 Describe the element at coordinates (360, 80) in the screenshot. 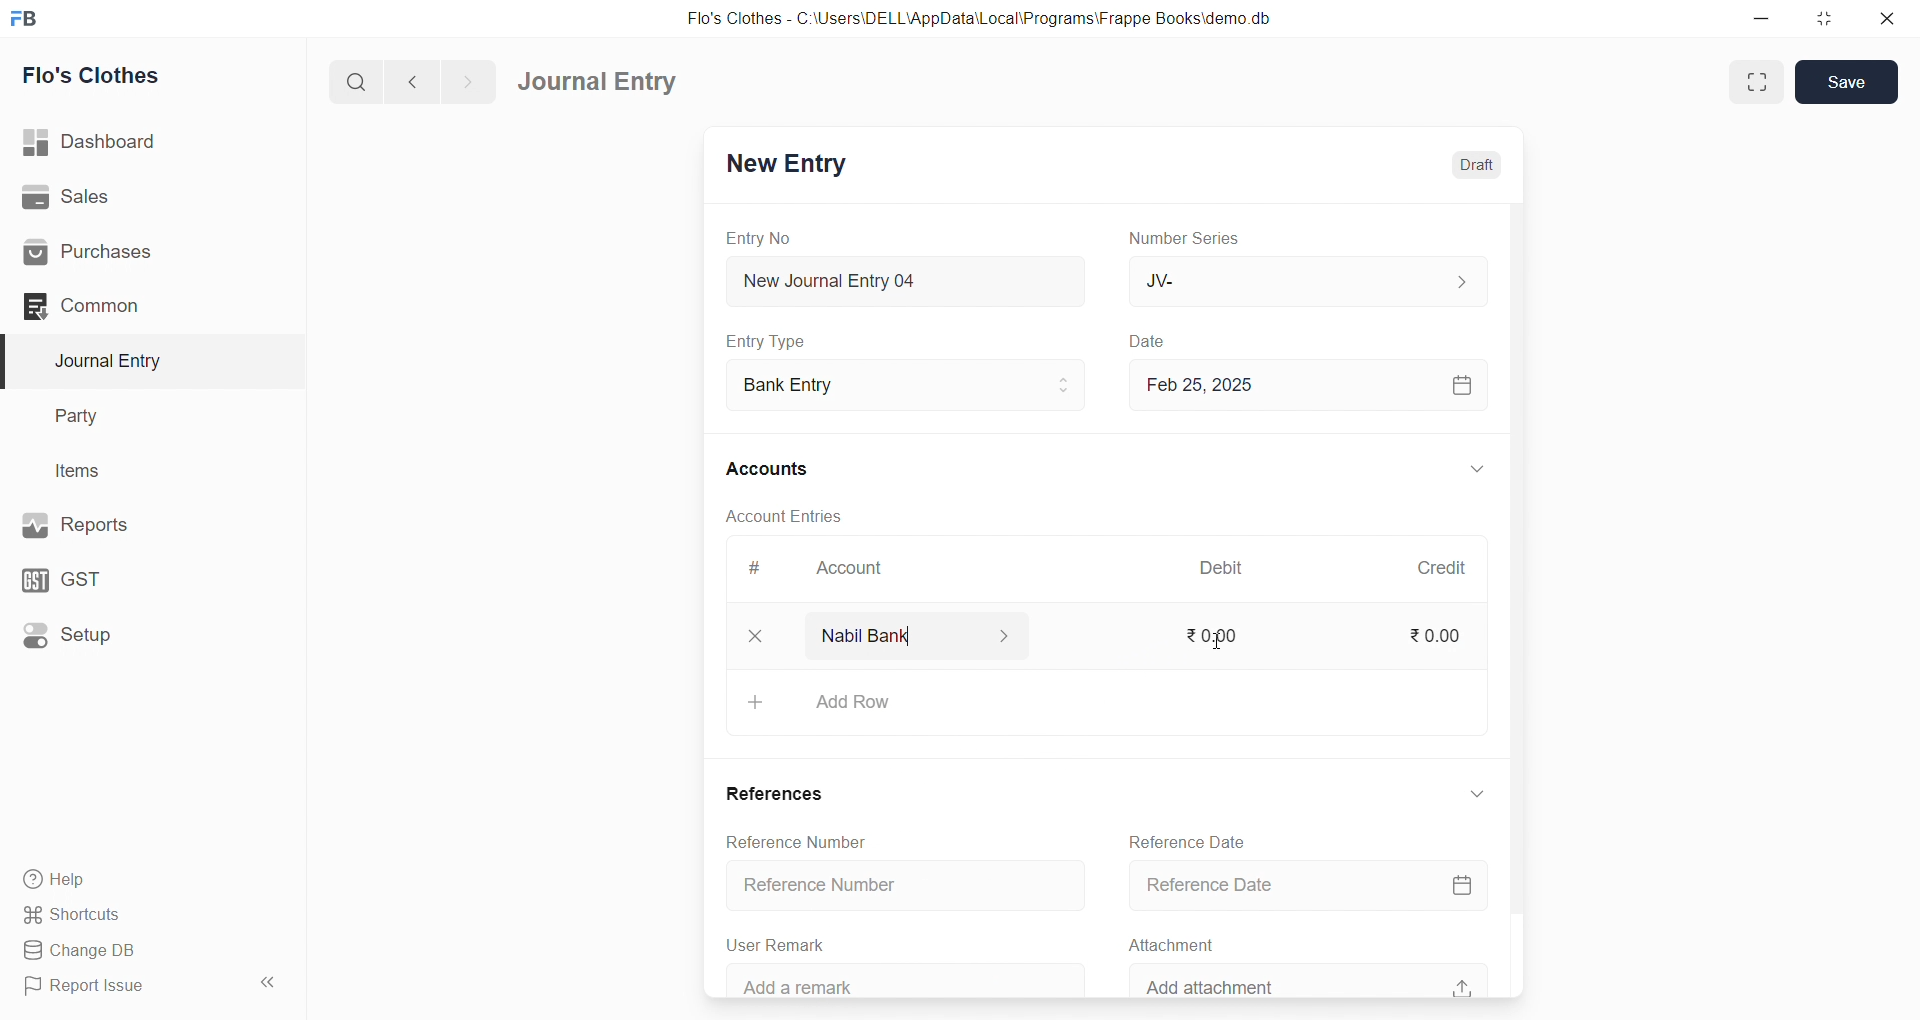

I see `search` at that location.